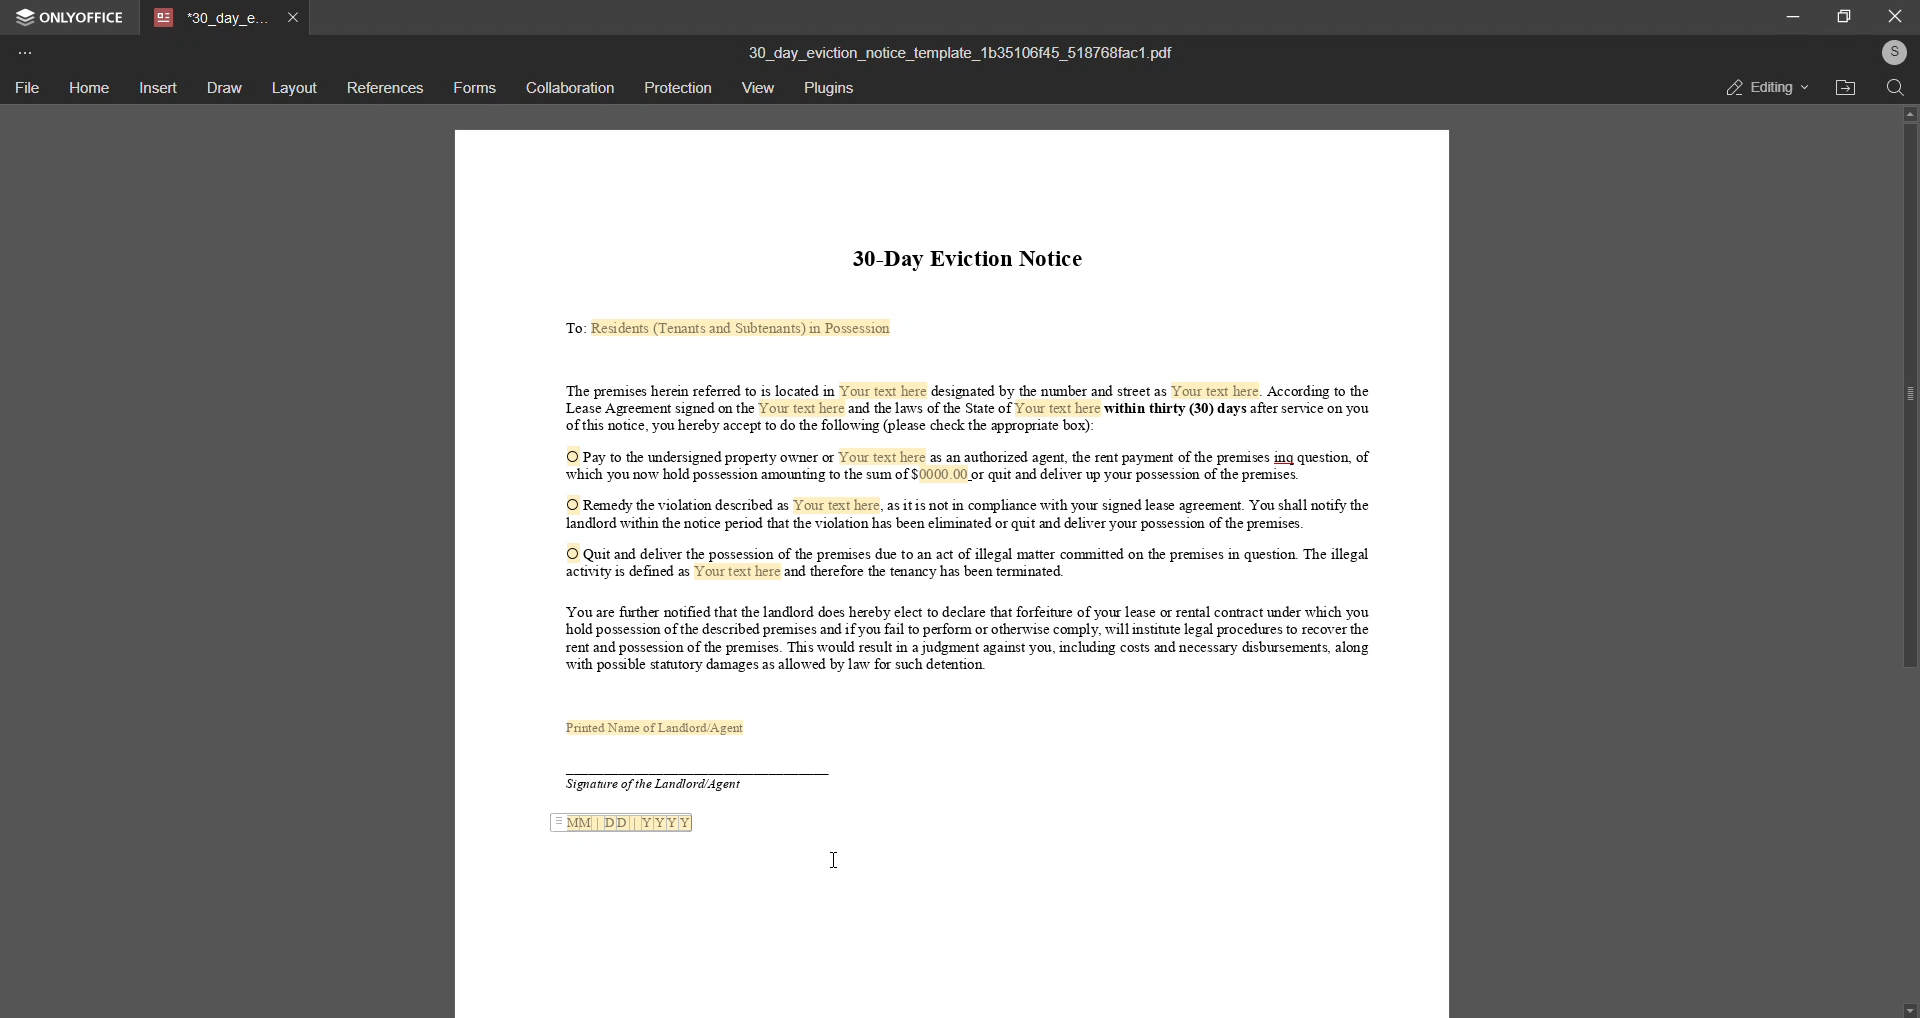 This screenshot has height=1018, width=1920. Describe the element at coordinates (1904, 398) in the screenshot. I see `scroll bar` at that location.